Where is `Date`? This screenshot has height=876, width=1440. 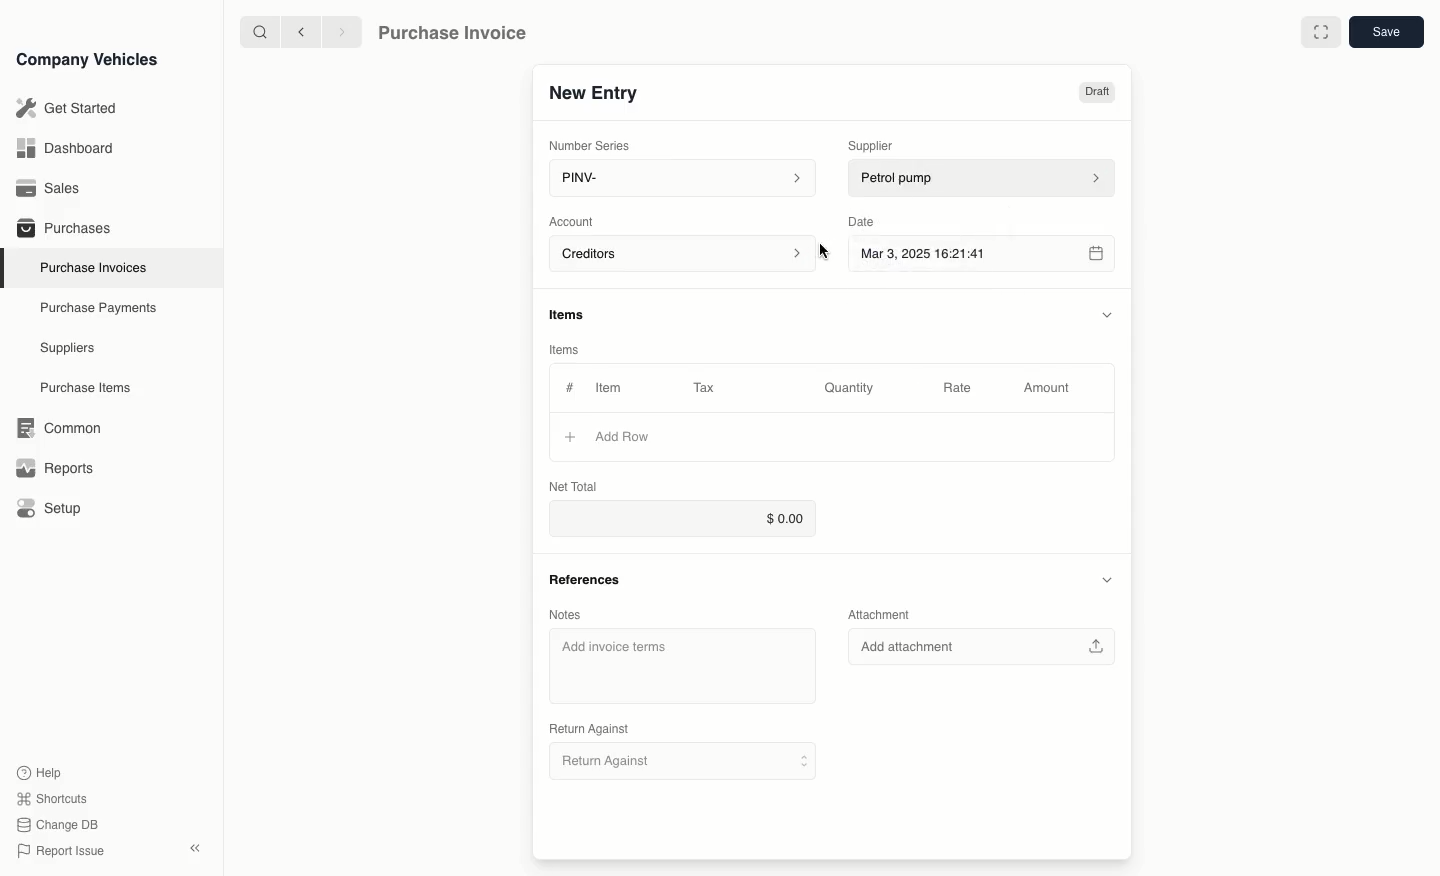 Date is located at coordinates (862, 222).